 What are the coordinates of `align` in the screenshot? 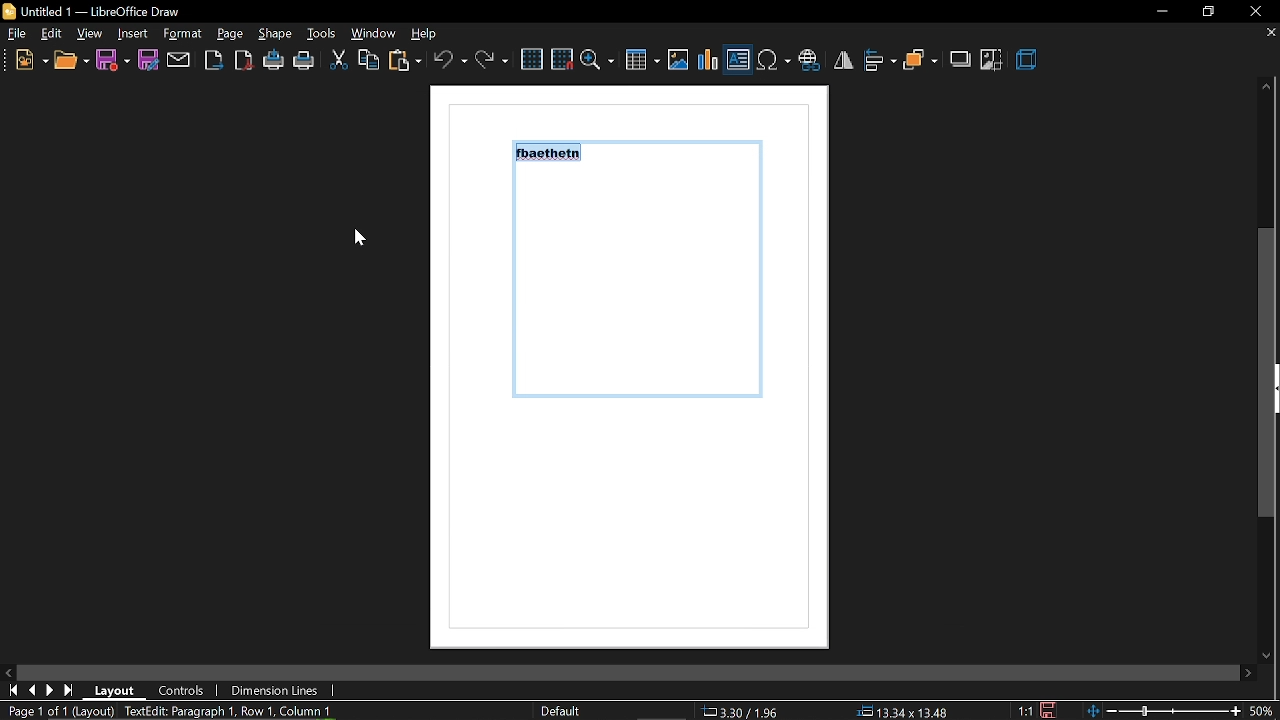 It's located at (880, 62).